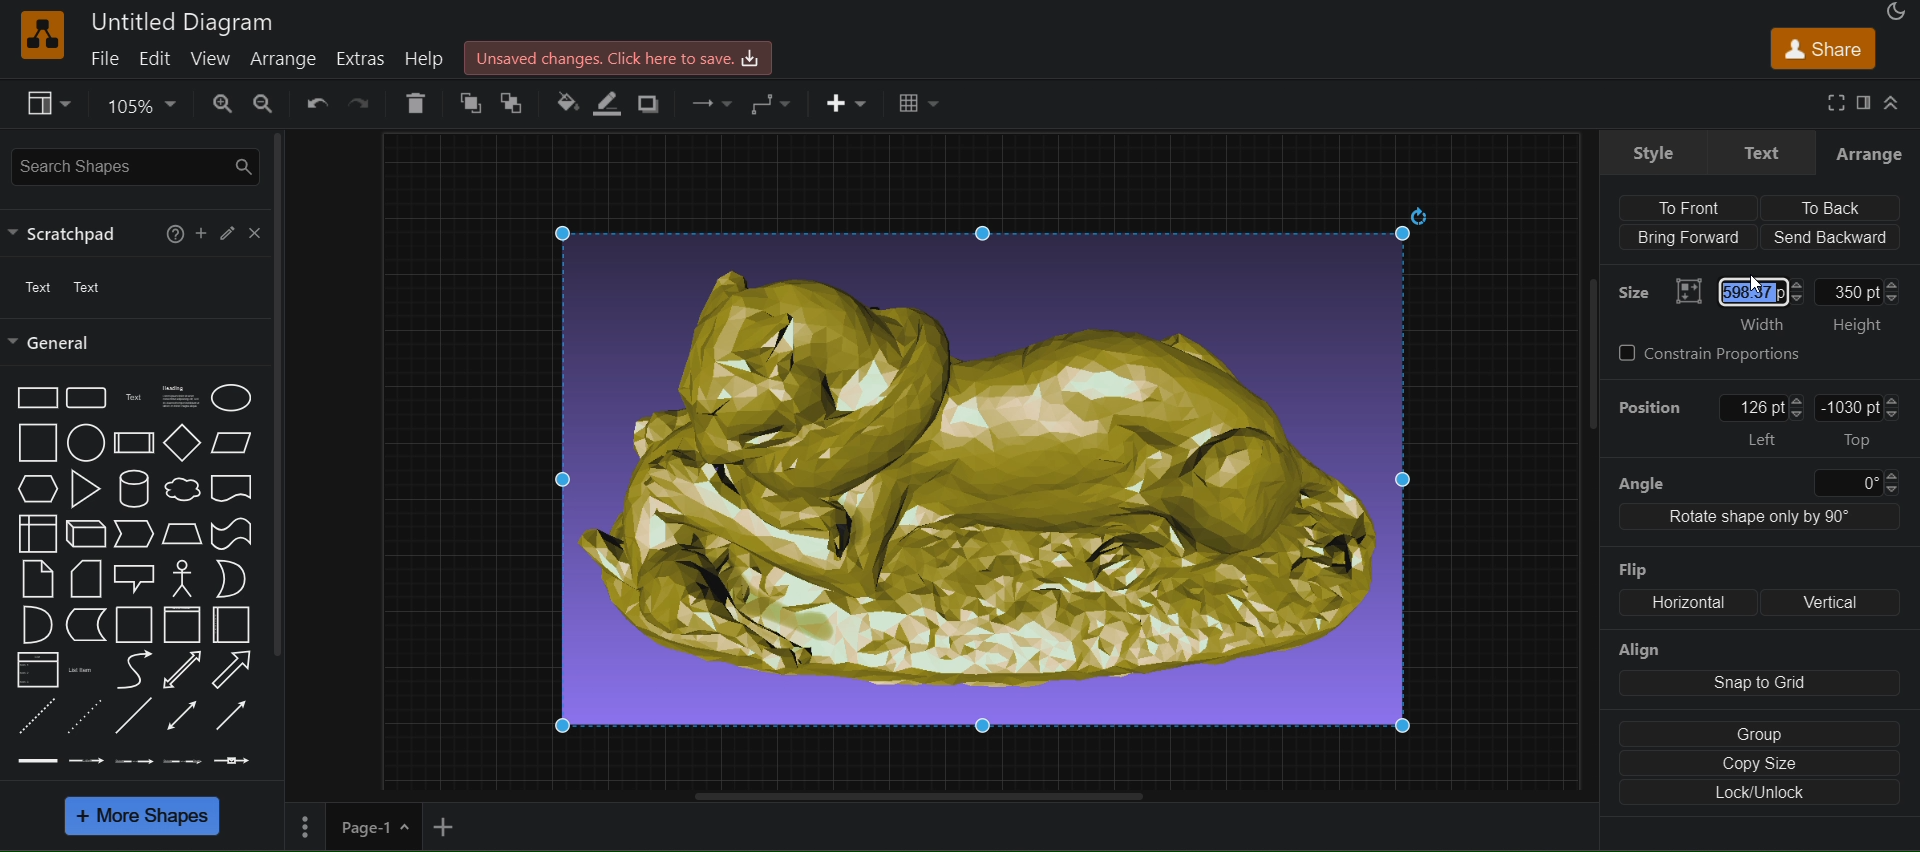 Image resolution: width=1920 pixels, height=852 pixels. Describe the element at coordinates (361, 103) in the screenshot. I see `redo` at that location.